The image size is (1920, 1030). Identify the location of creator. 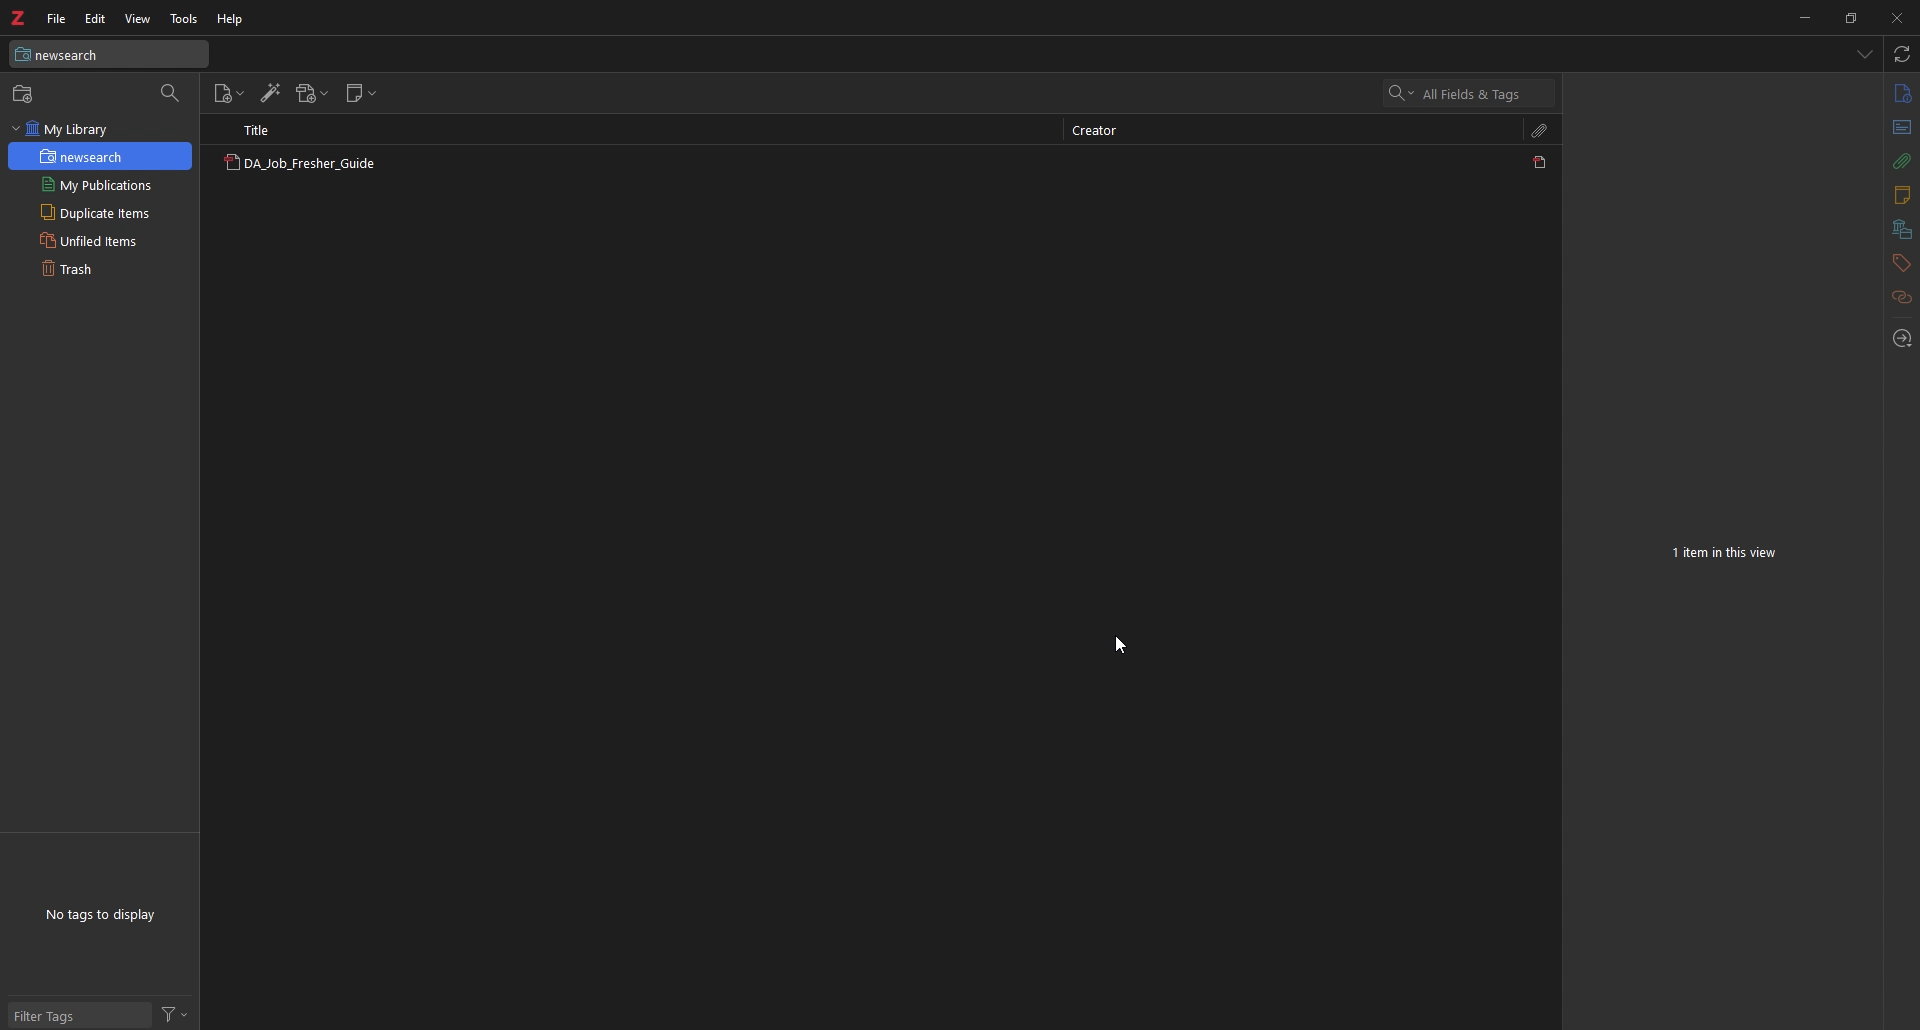
(1102, 132).